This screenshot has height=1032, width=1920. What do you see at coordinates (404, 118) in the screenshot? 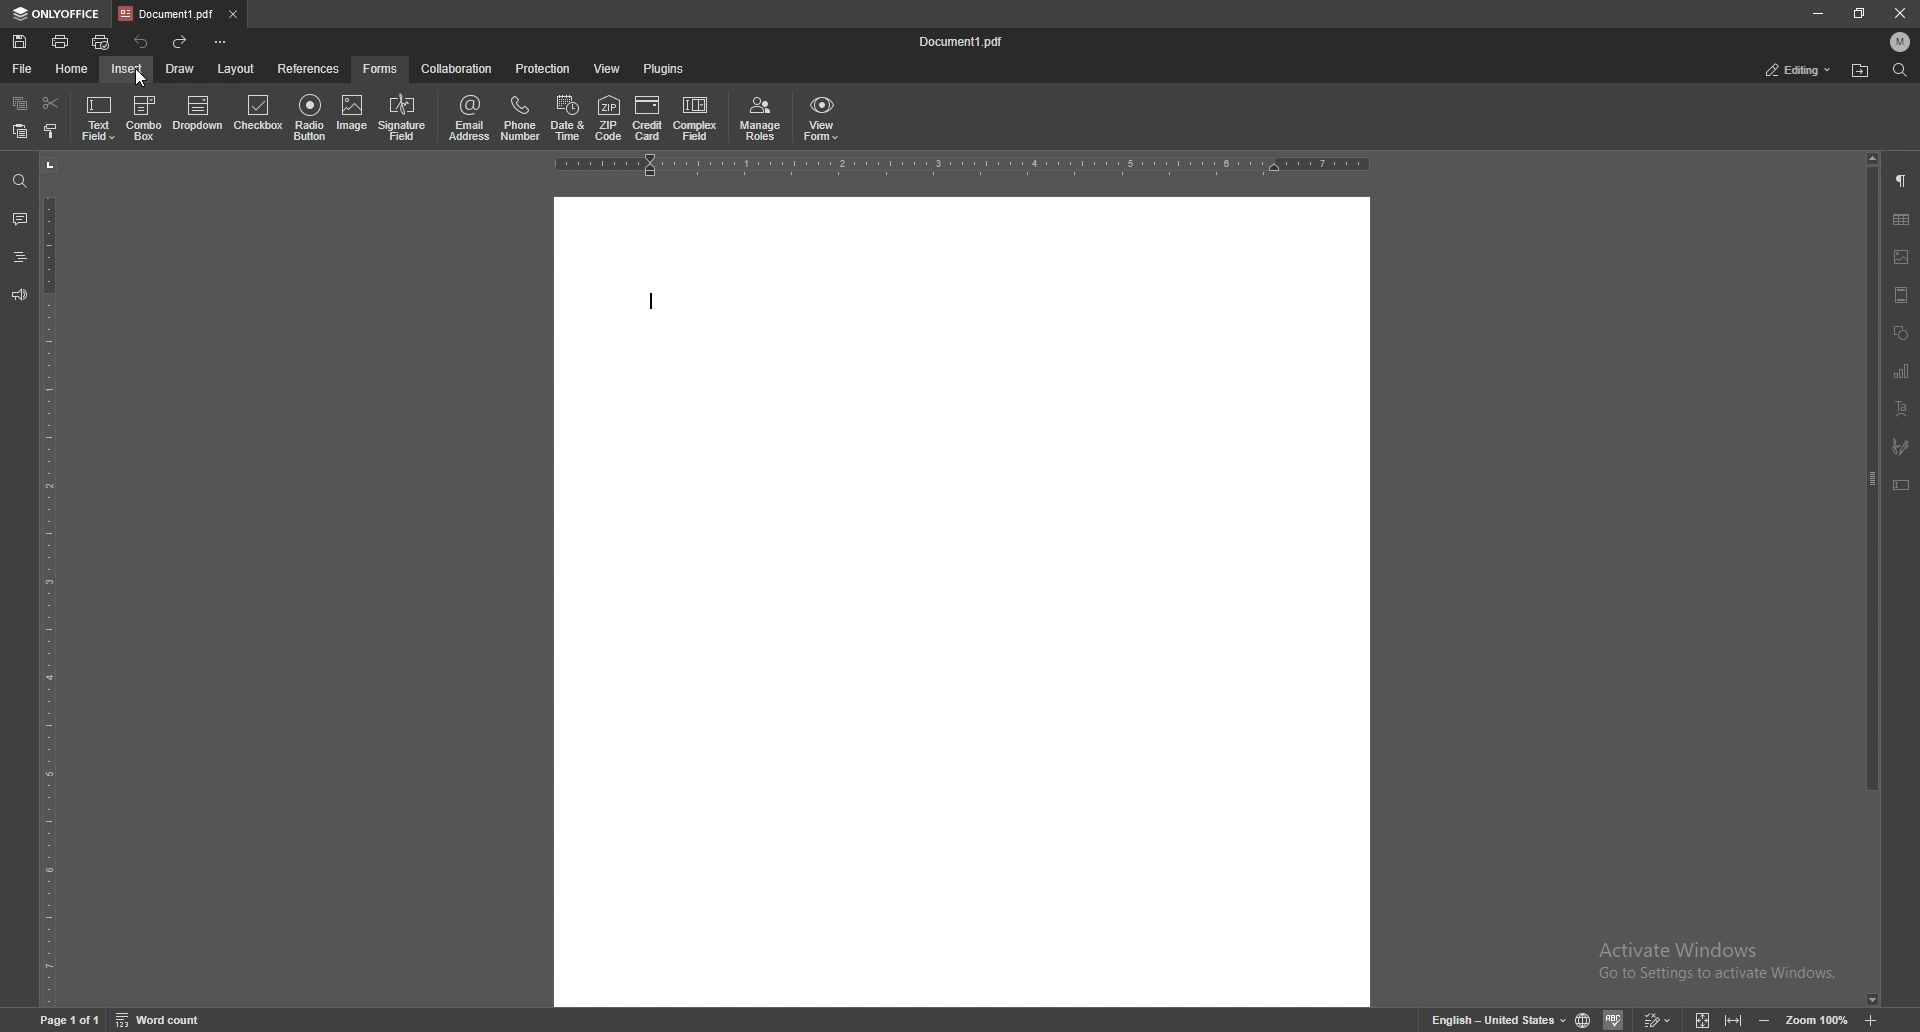
I see `signature field` at bounding box center [404, 118].